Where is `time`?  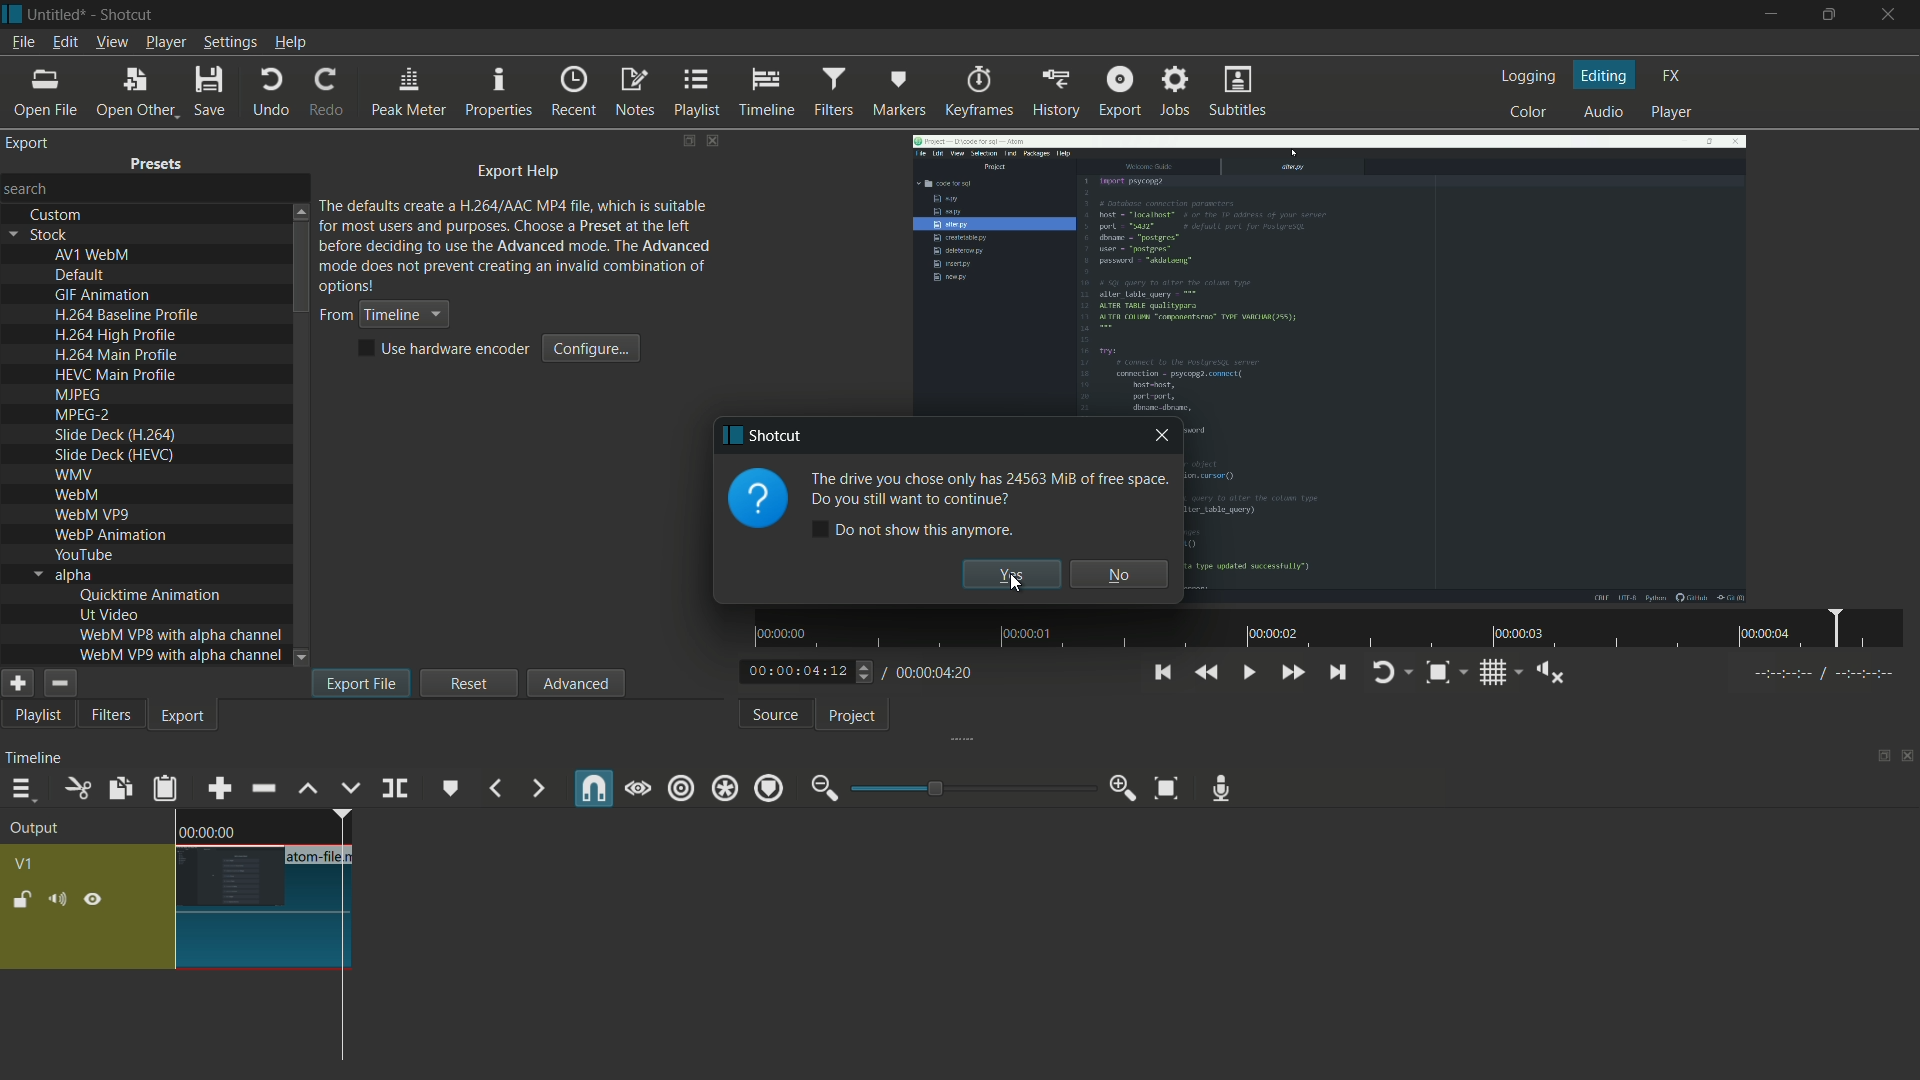
time is located at coordinates (207, 831).